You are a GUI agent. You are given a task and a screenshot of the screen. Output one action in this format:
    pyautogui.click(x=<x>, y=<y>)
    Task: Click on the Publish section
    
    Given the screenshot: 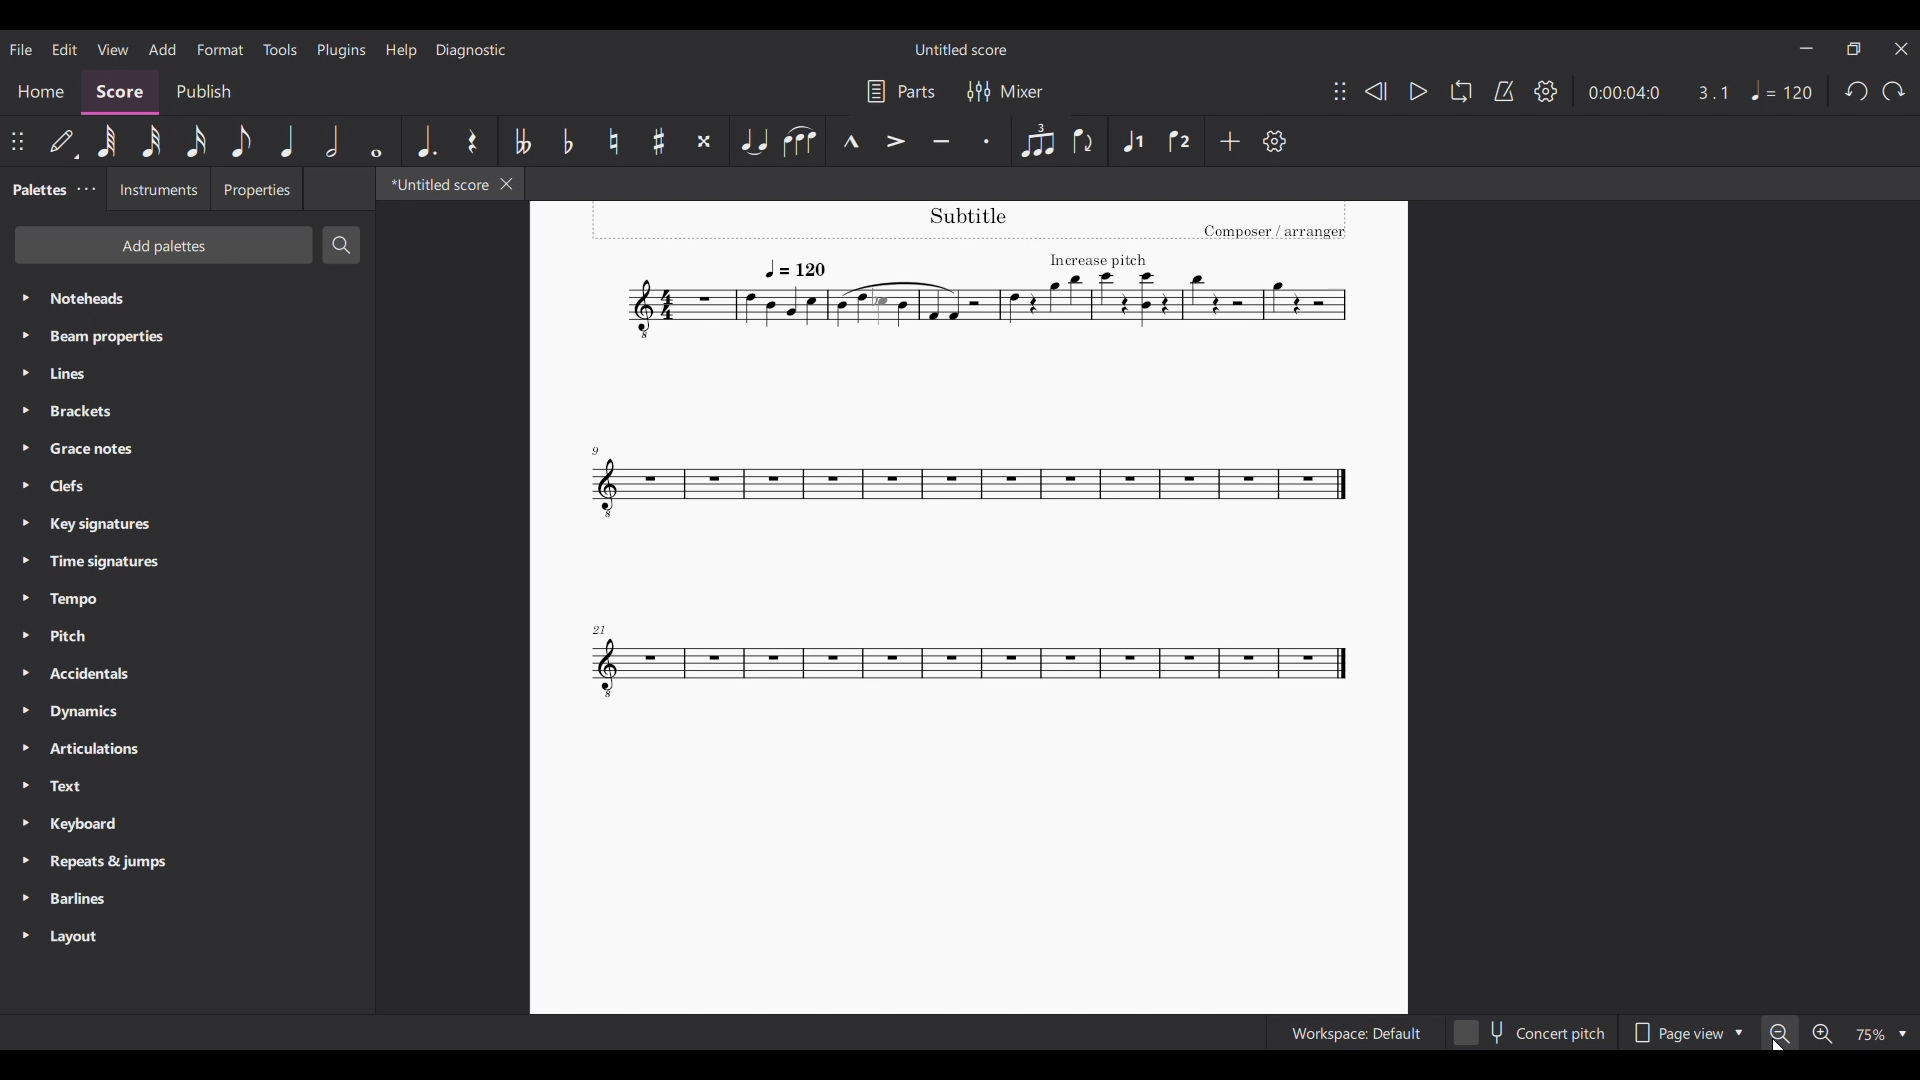 What is the action you would take?
    pyautogui.click(x=205, y=92)
    